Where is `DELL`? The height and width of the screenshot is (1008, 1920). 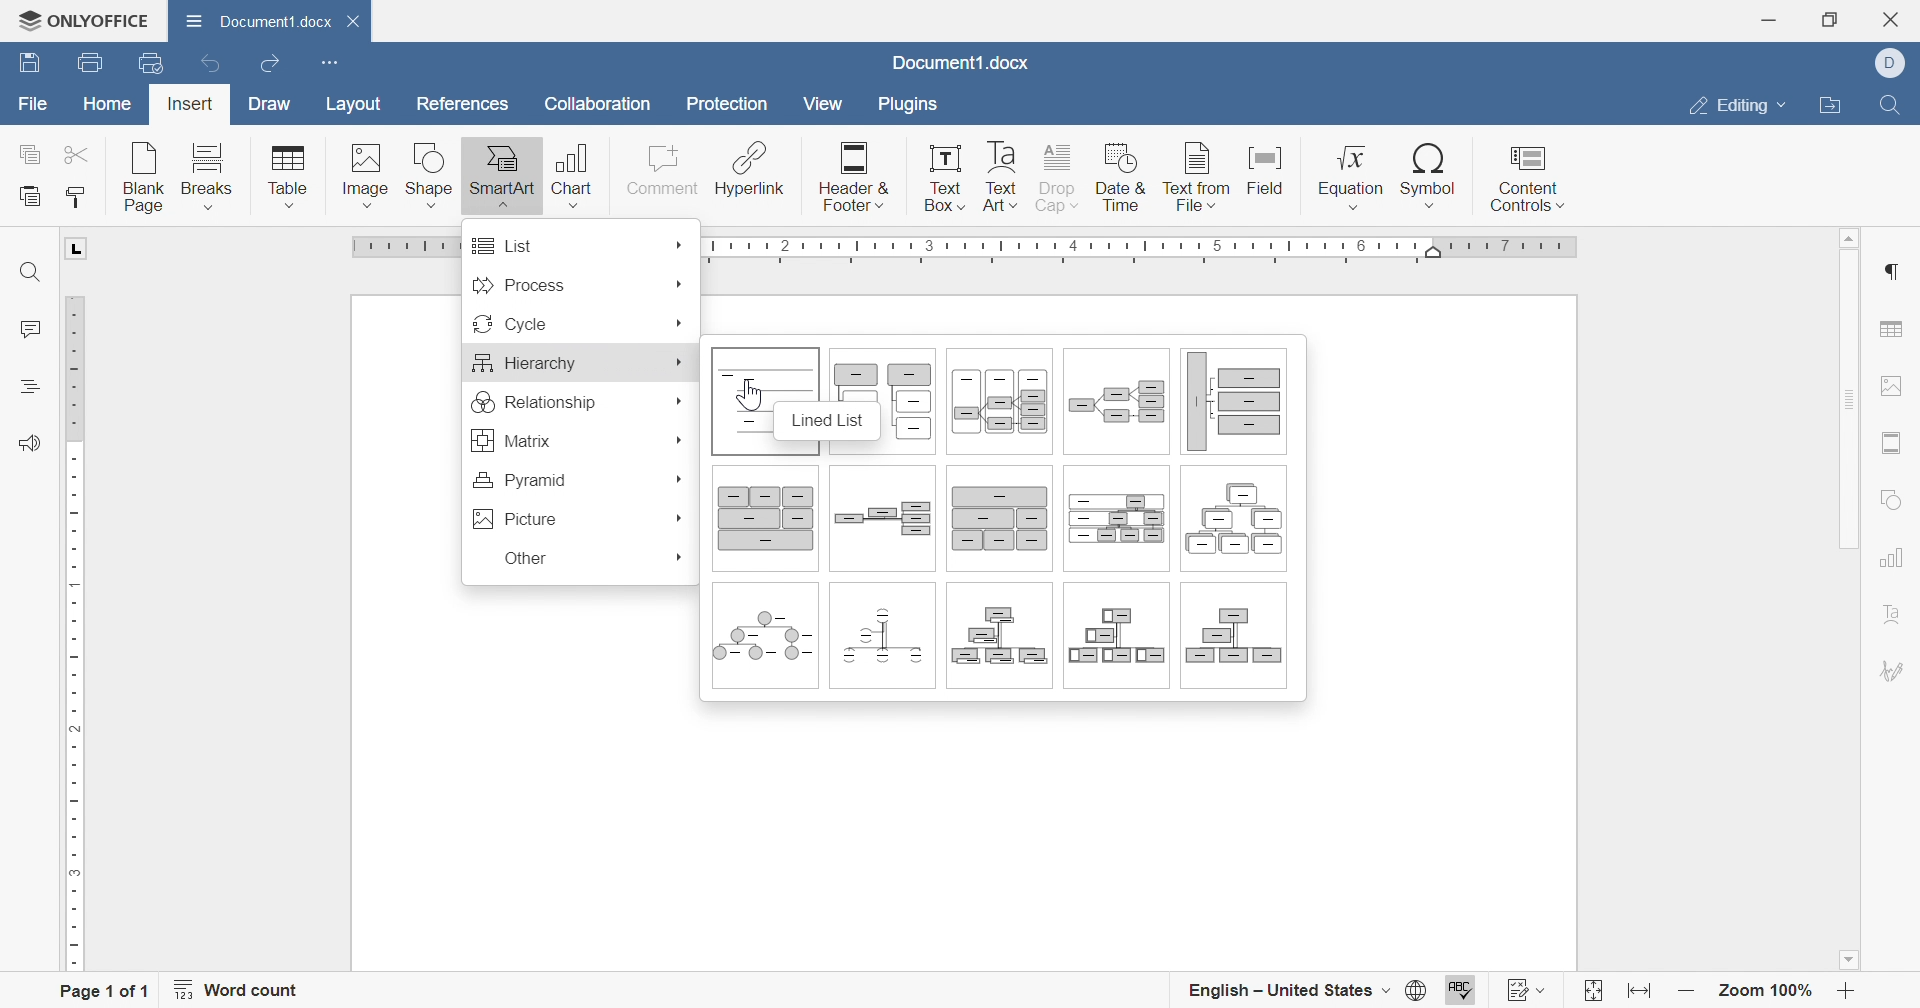 DELL is located at coordinates (1891, 63).